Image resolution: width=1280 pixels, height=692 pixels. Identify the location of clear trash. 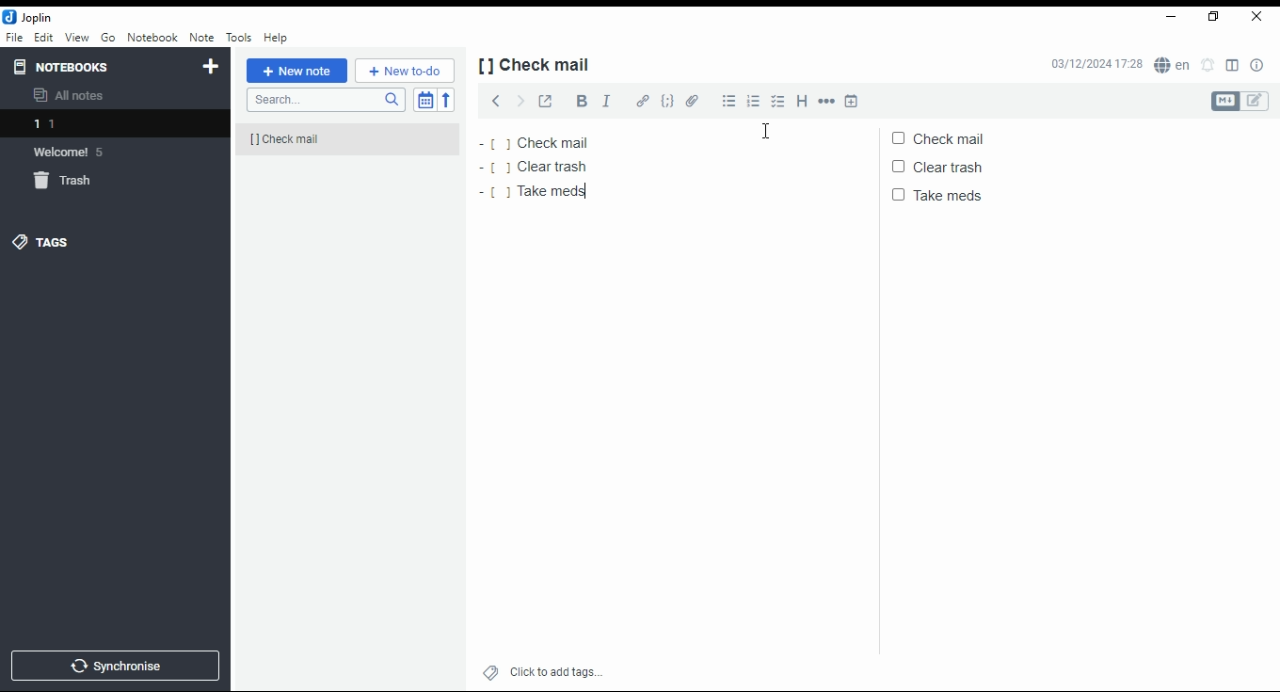
(540, 170).